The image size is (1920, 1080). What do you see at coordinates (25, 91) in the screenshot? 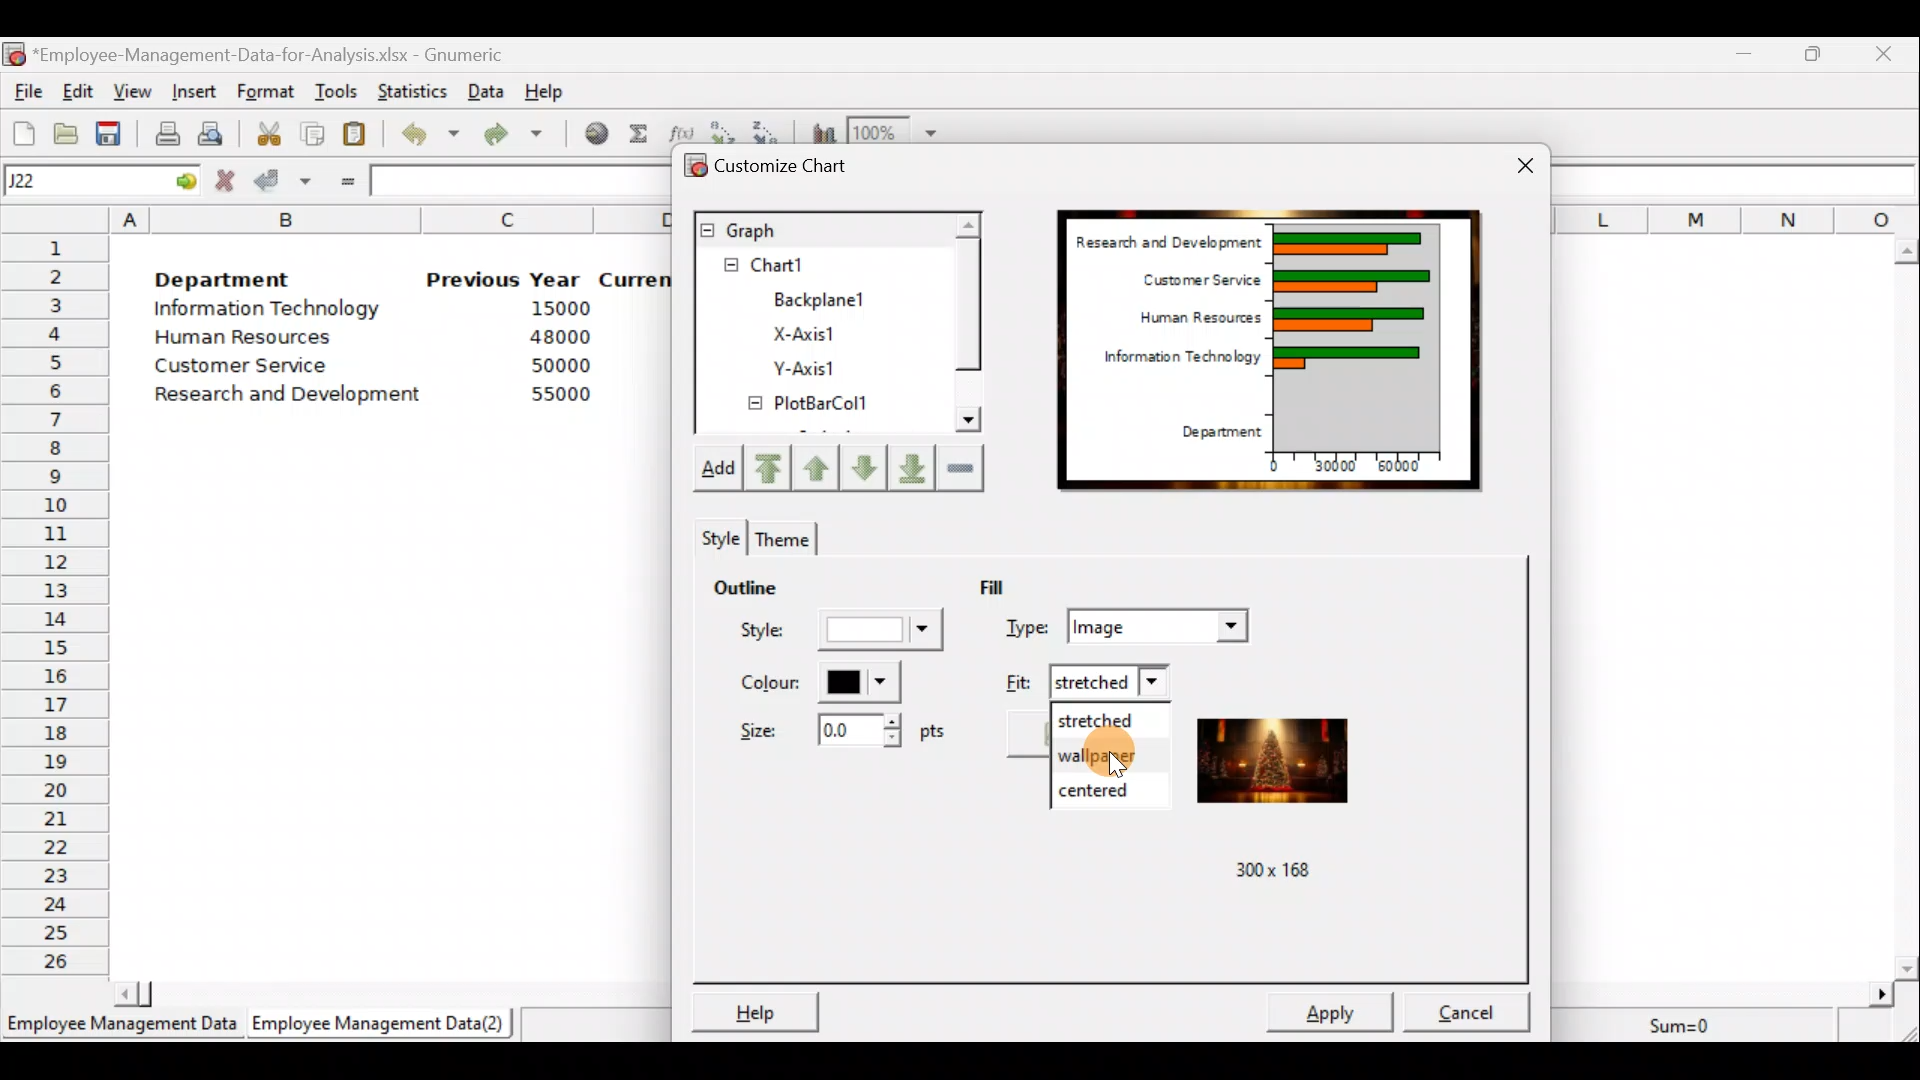
I see `File` at bounding box center [25, 91].